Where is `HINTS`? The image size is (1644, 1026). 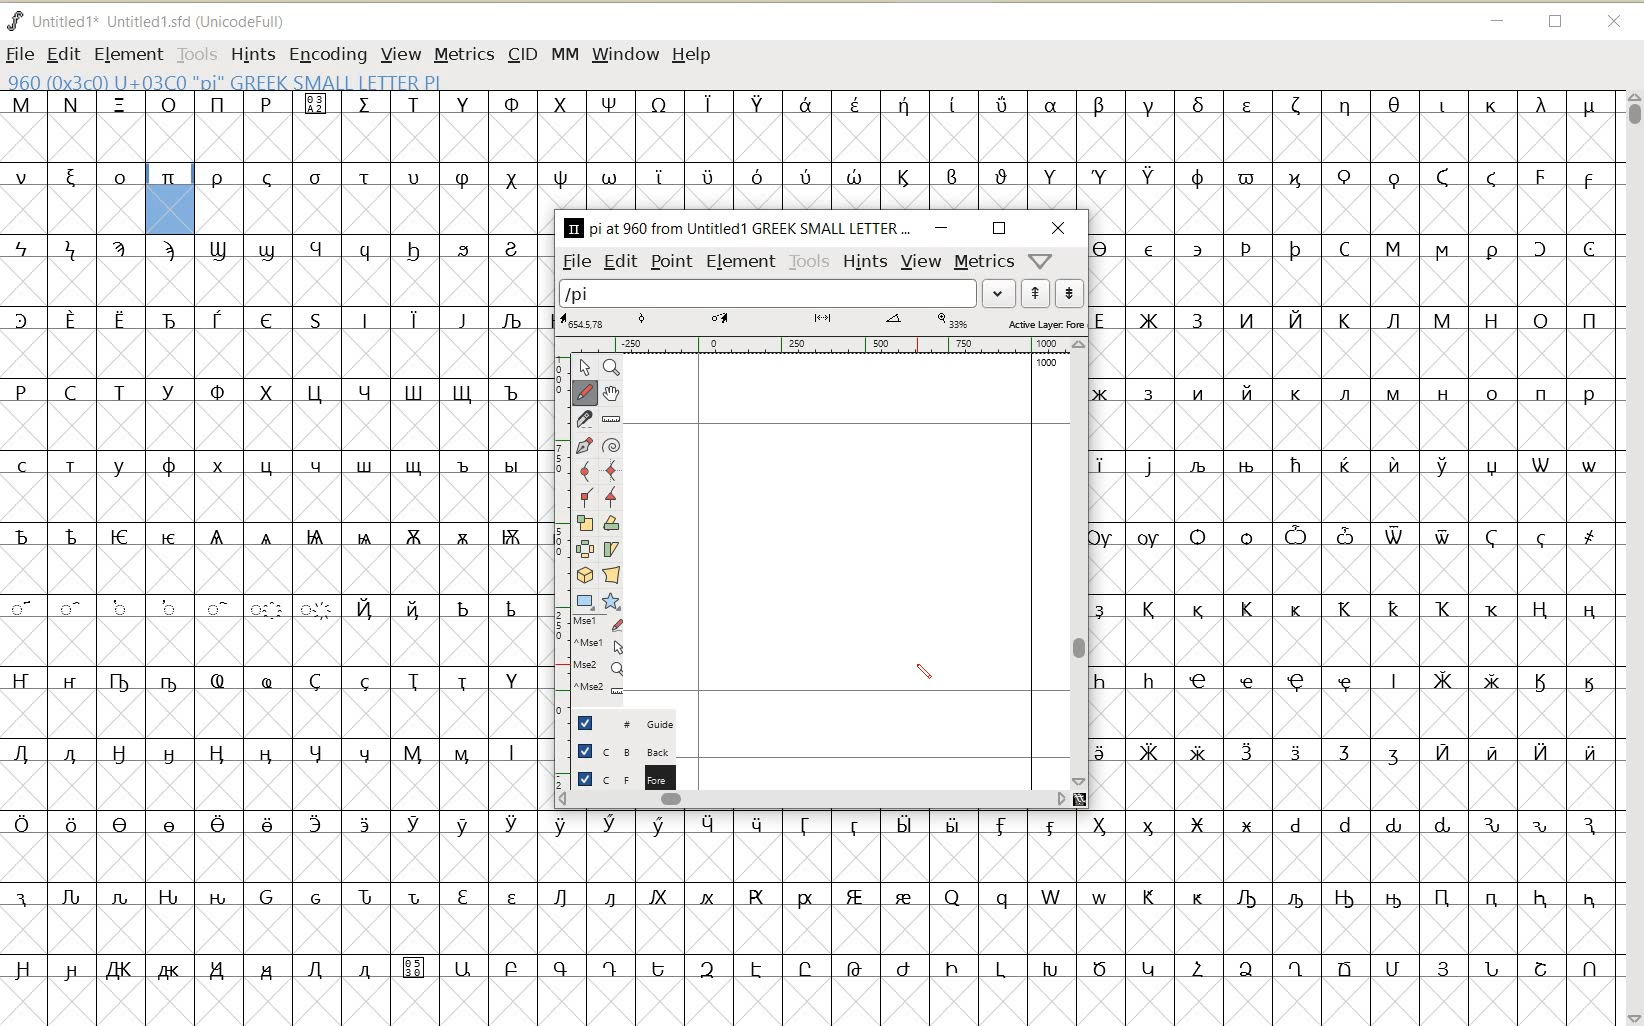
HINTS is located at coordinates (865, 262).